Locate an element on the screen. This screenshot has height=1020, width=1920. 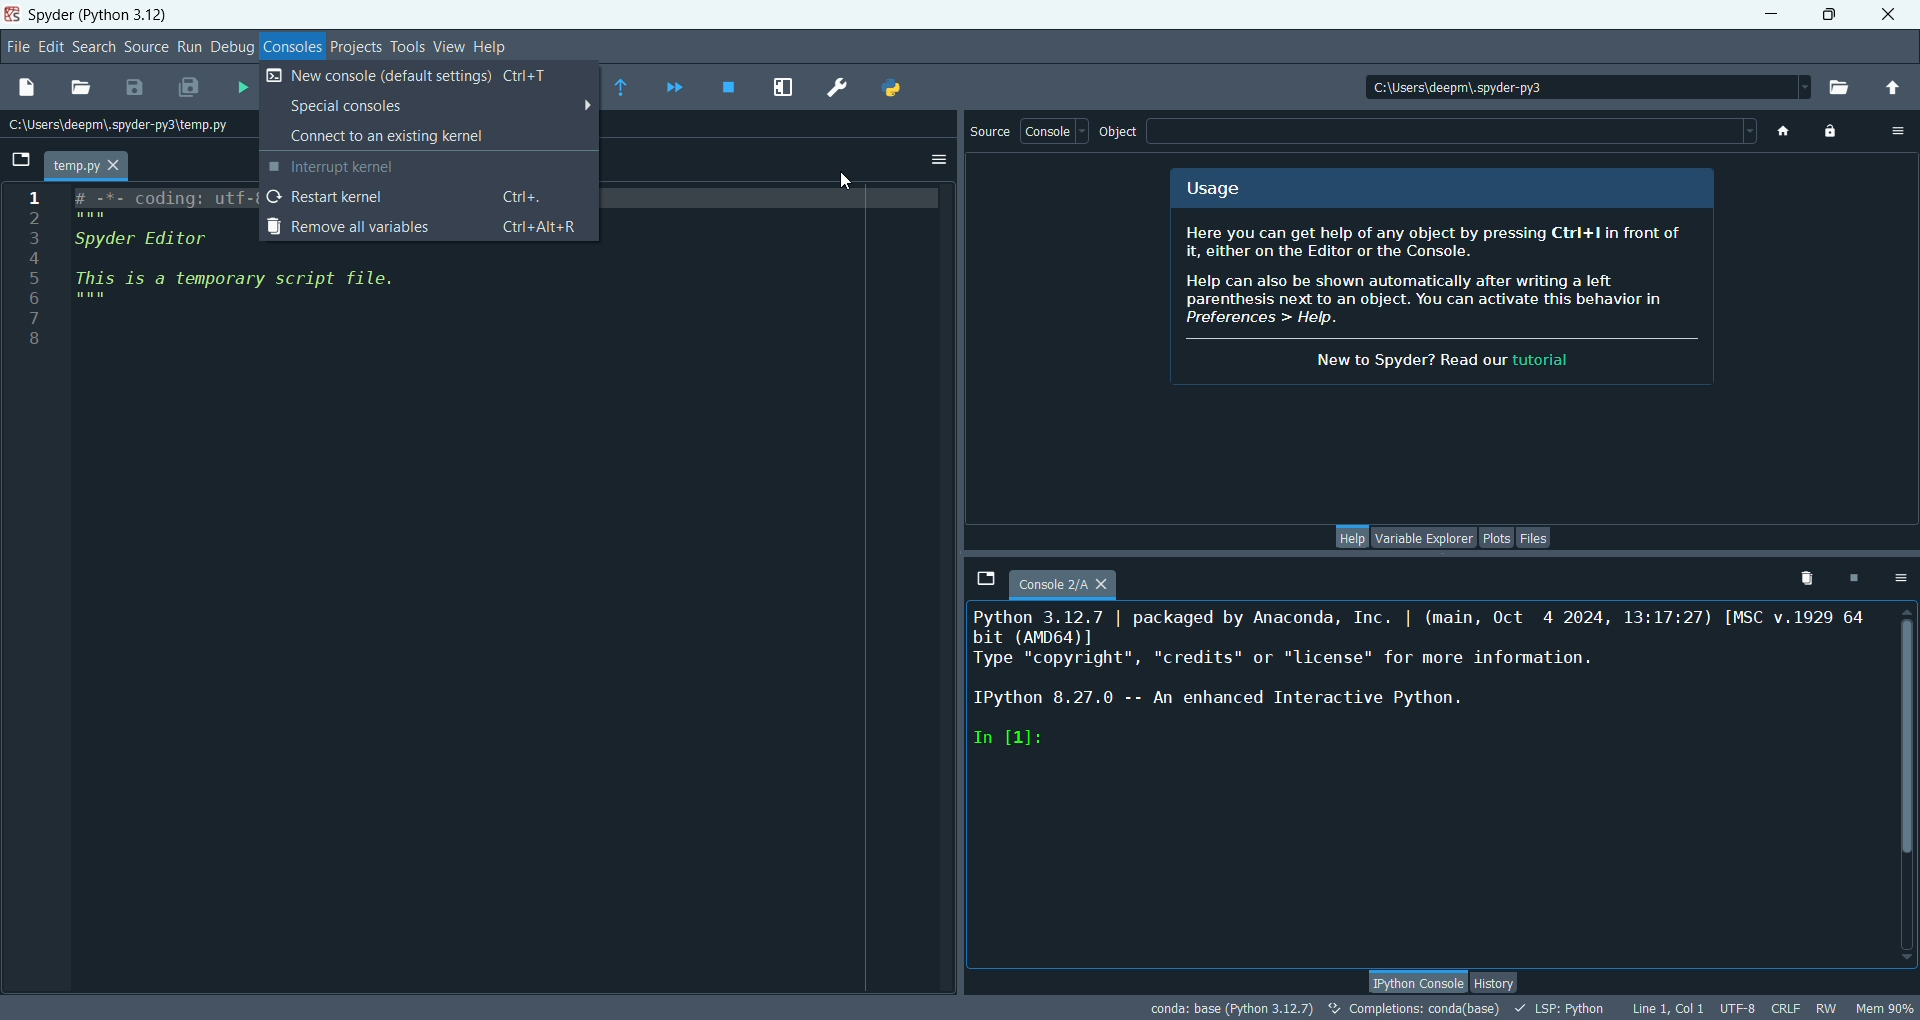
RW is located at coordinates (1833, 1008).